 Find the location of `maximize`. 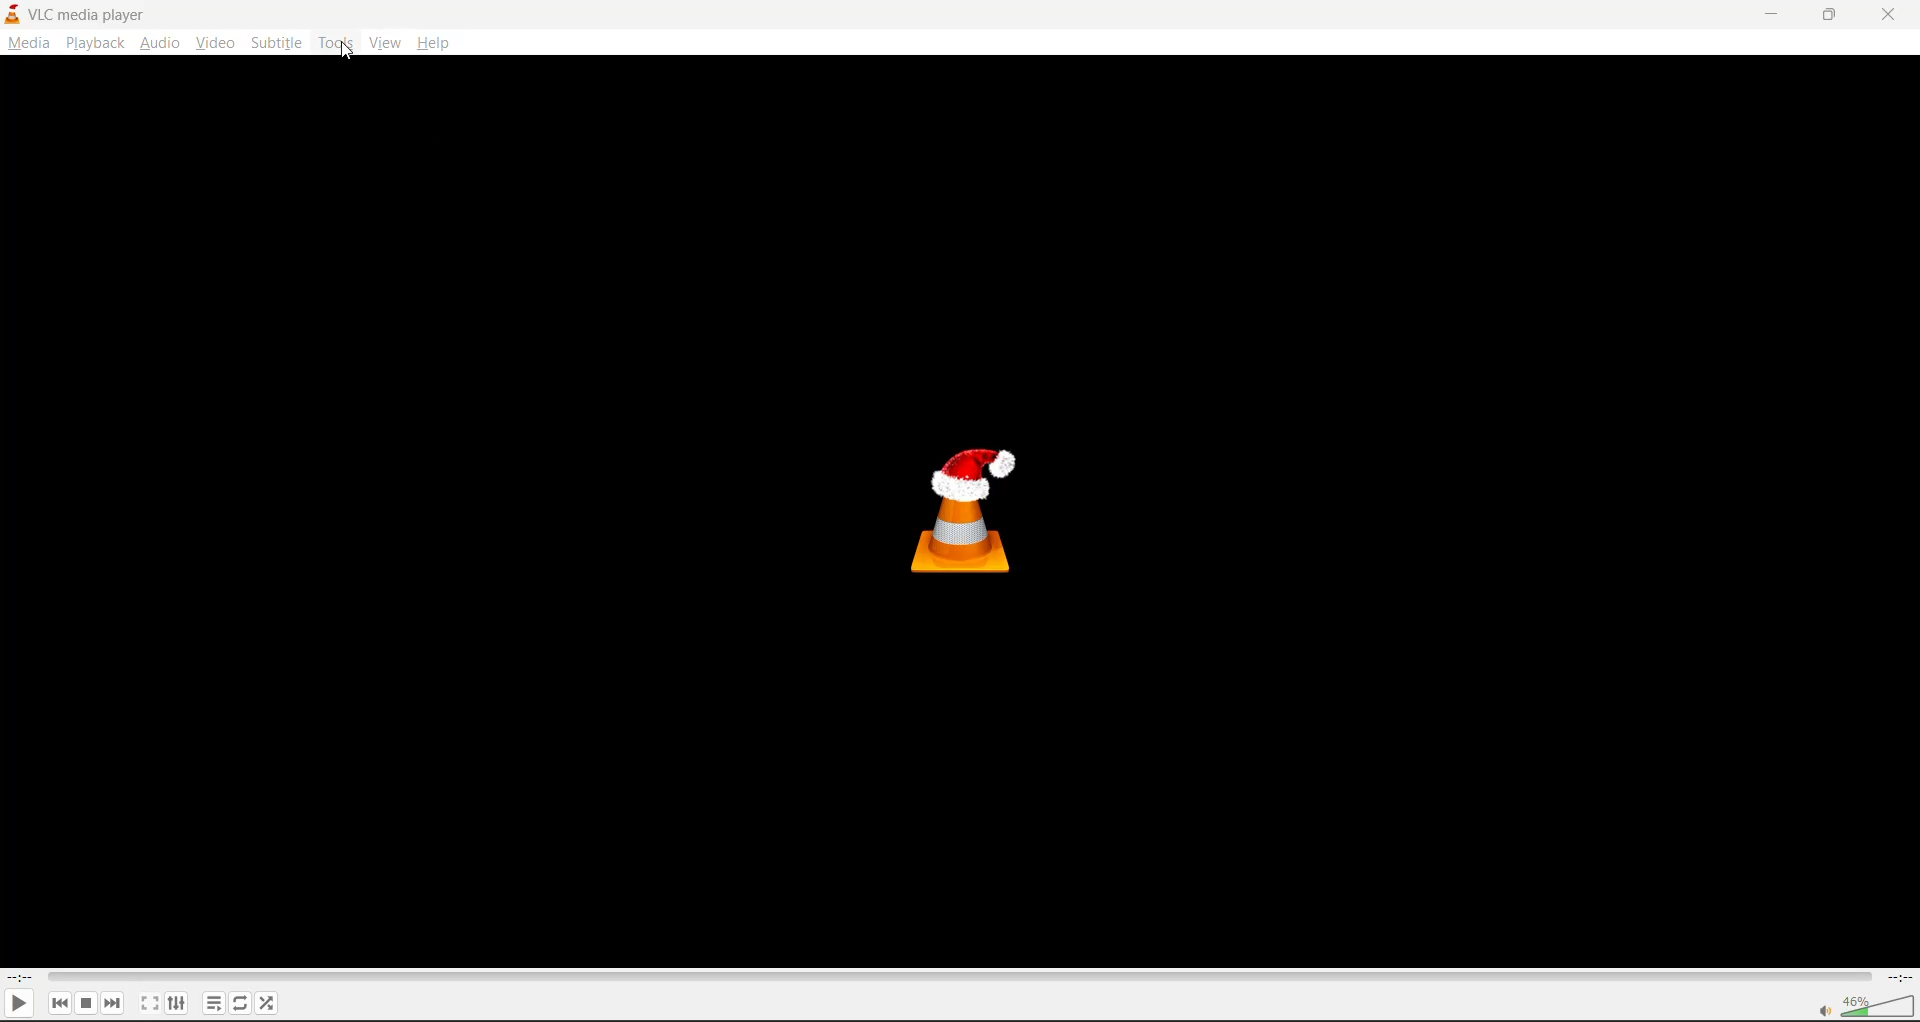

maximize is located at coordinates (1830, 13).